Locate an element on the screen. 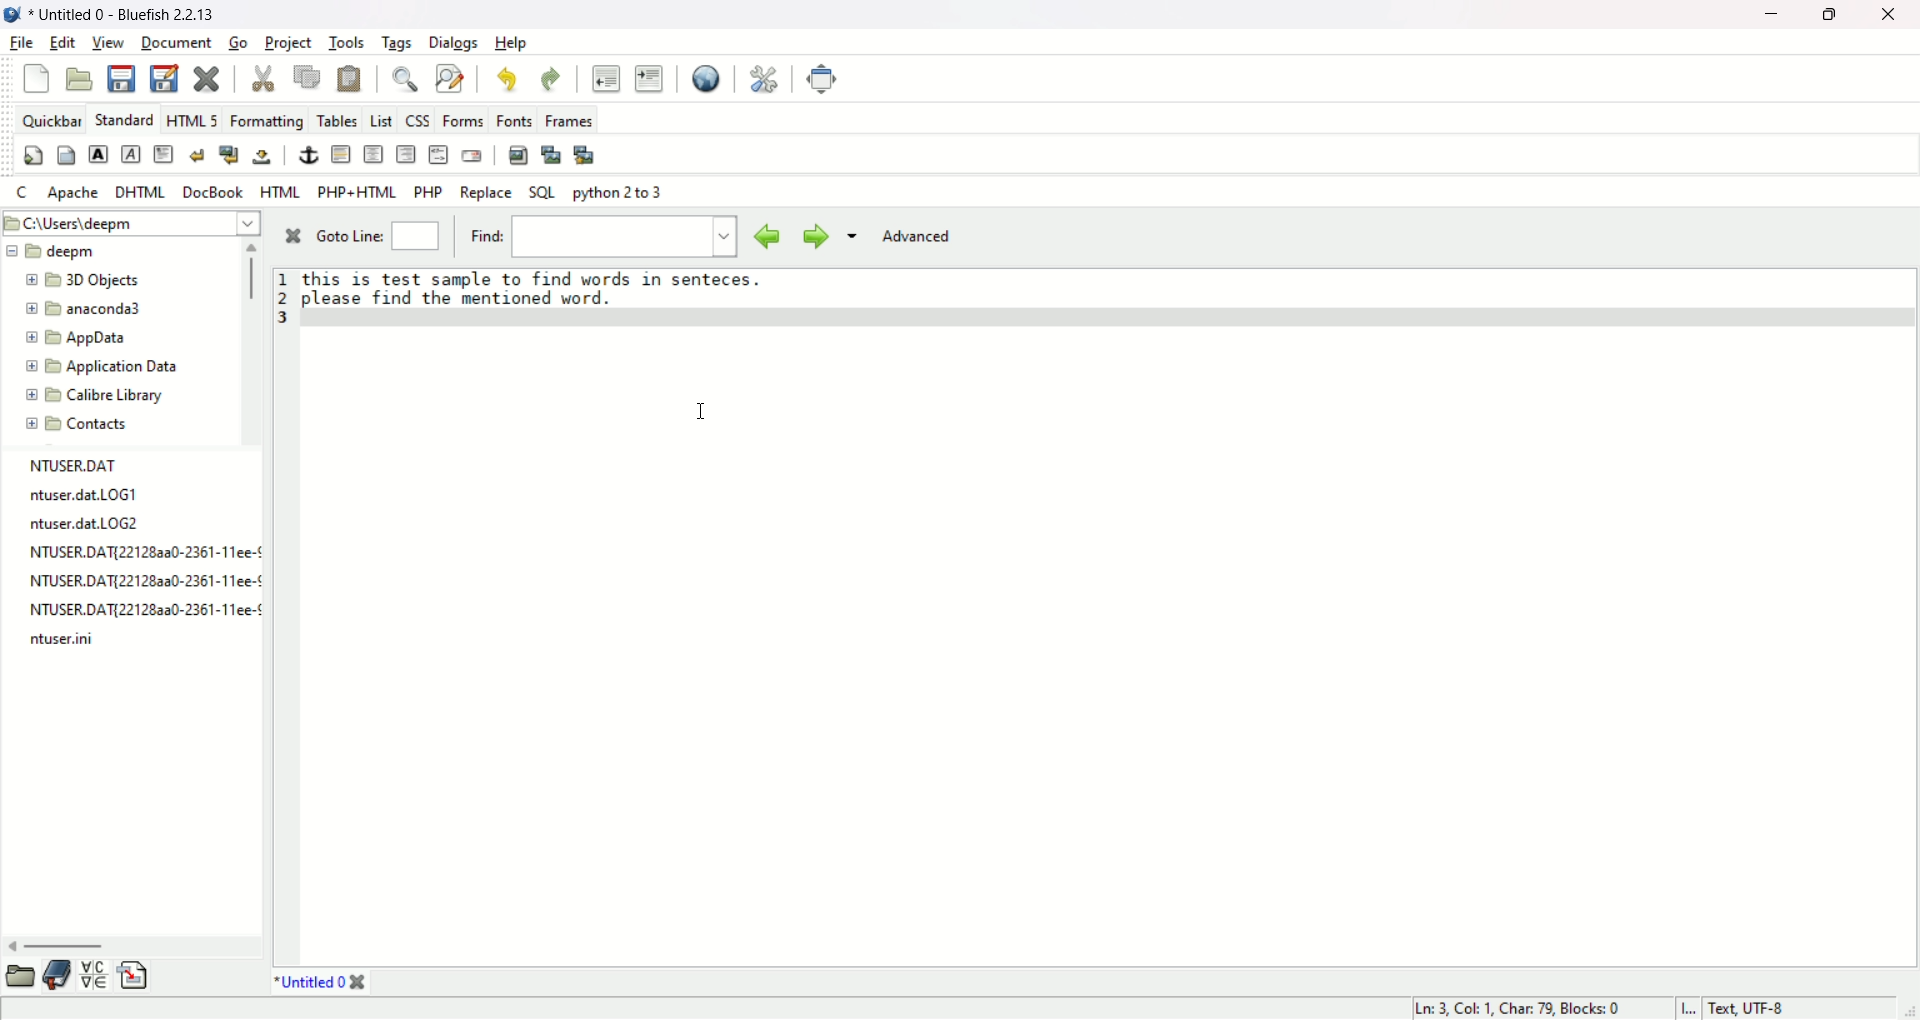  CSS is located at coordinates (417, 121).